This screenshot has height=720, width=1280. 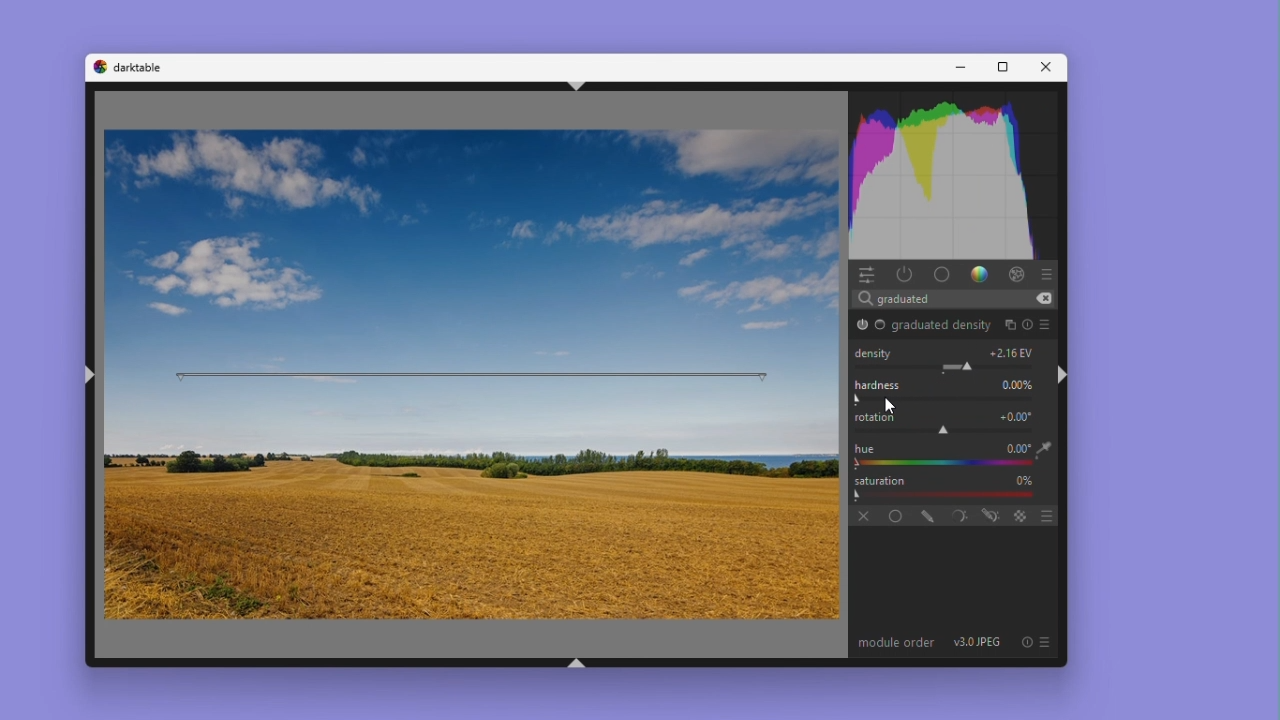 What do you see at coordinates (861, 514) in the screenshot?
I see `off` at bounding box center [861, 514].